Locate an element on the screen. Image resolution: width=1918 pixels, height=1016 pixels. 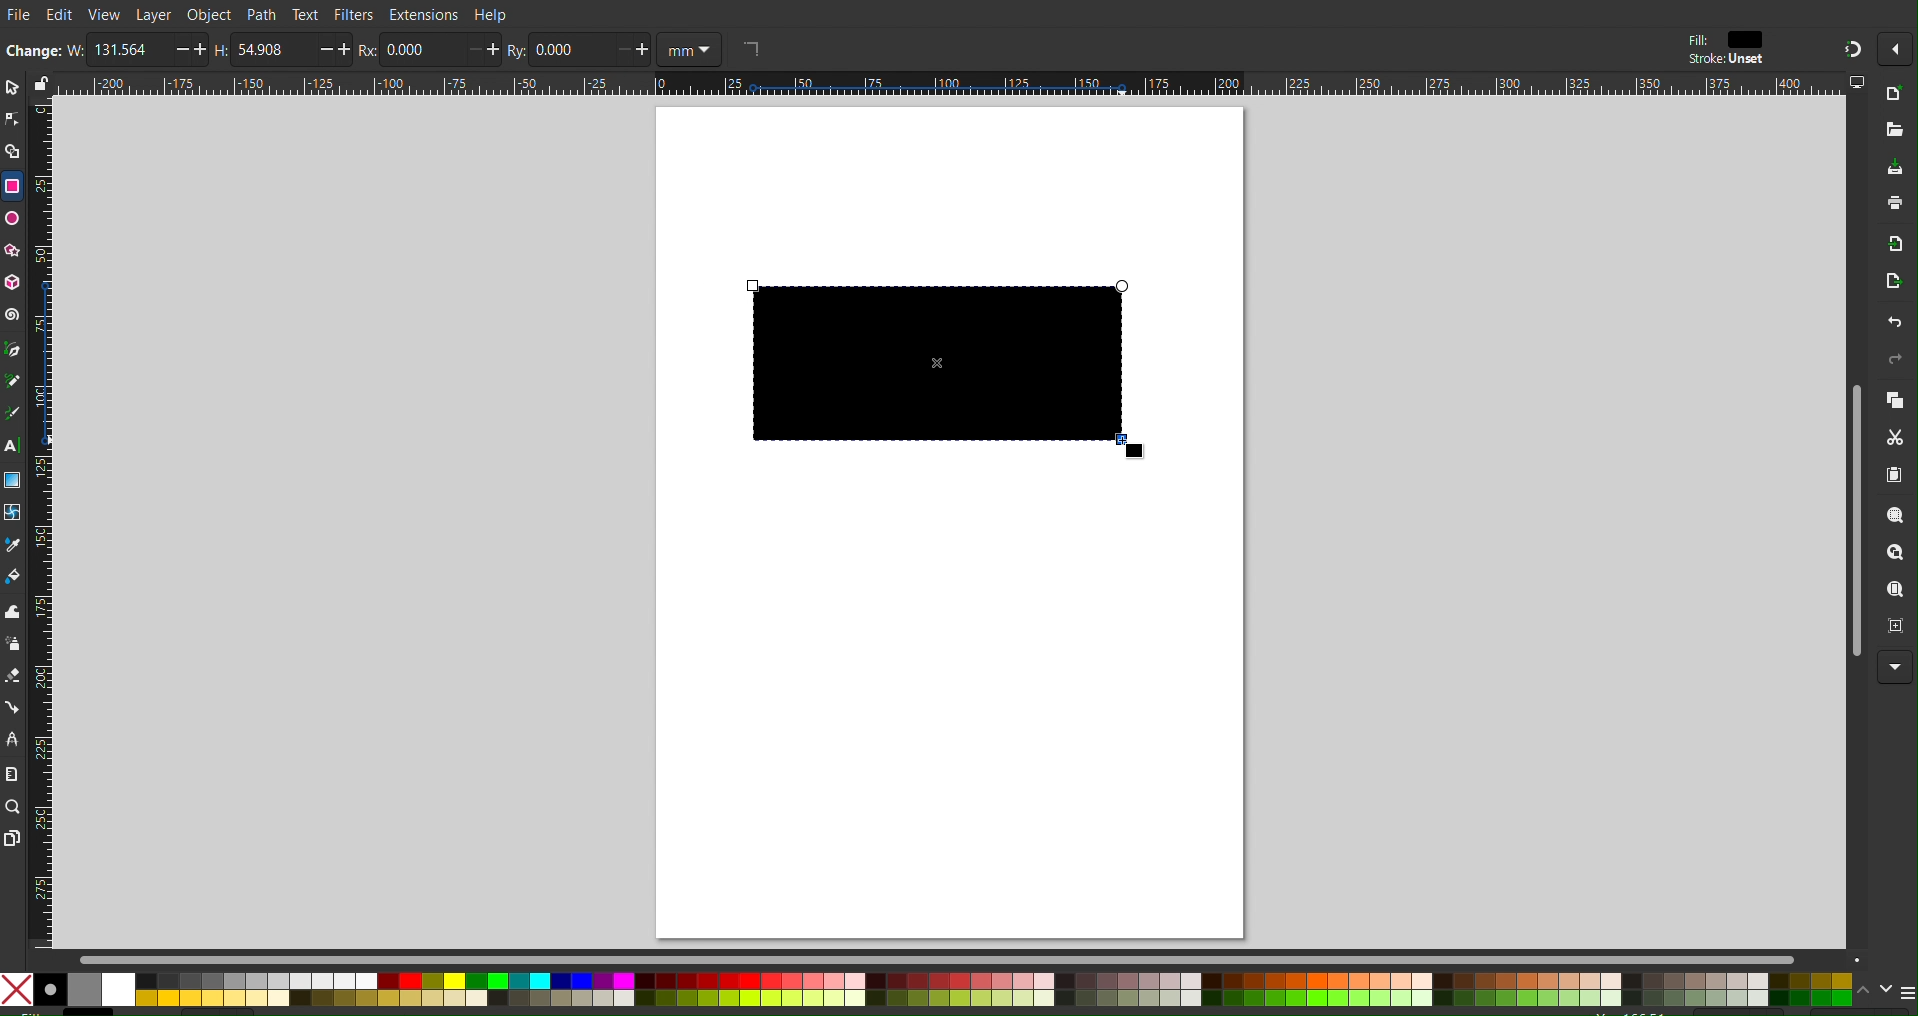
Connection is located at coordinates (12, 707).